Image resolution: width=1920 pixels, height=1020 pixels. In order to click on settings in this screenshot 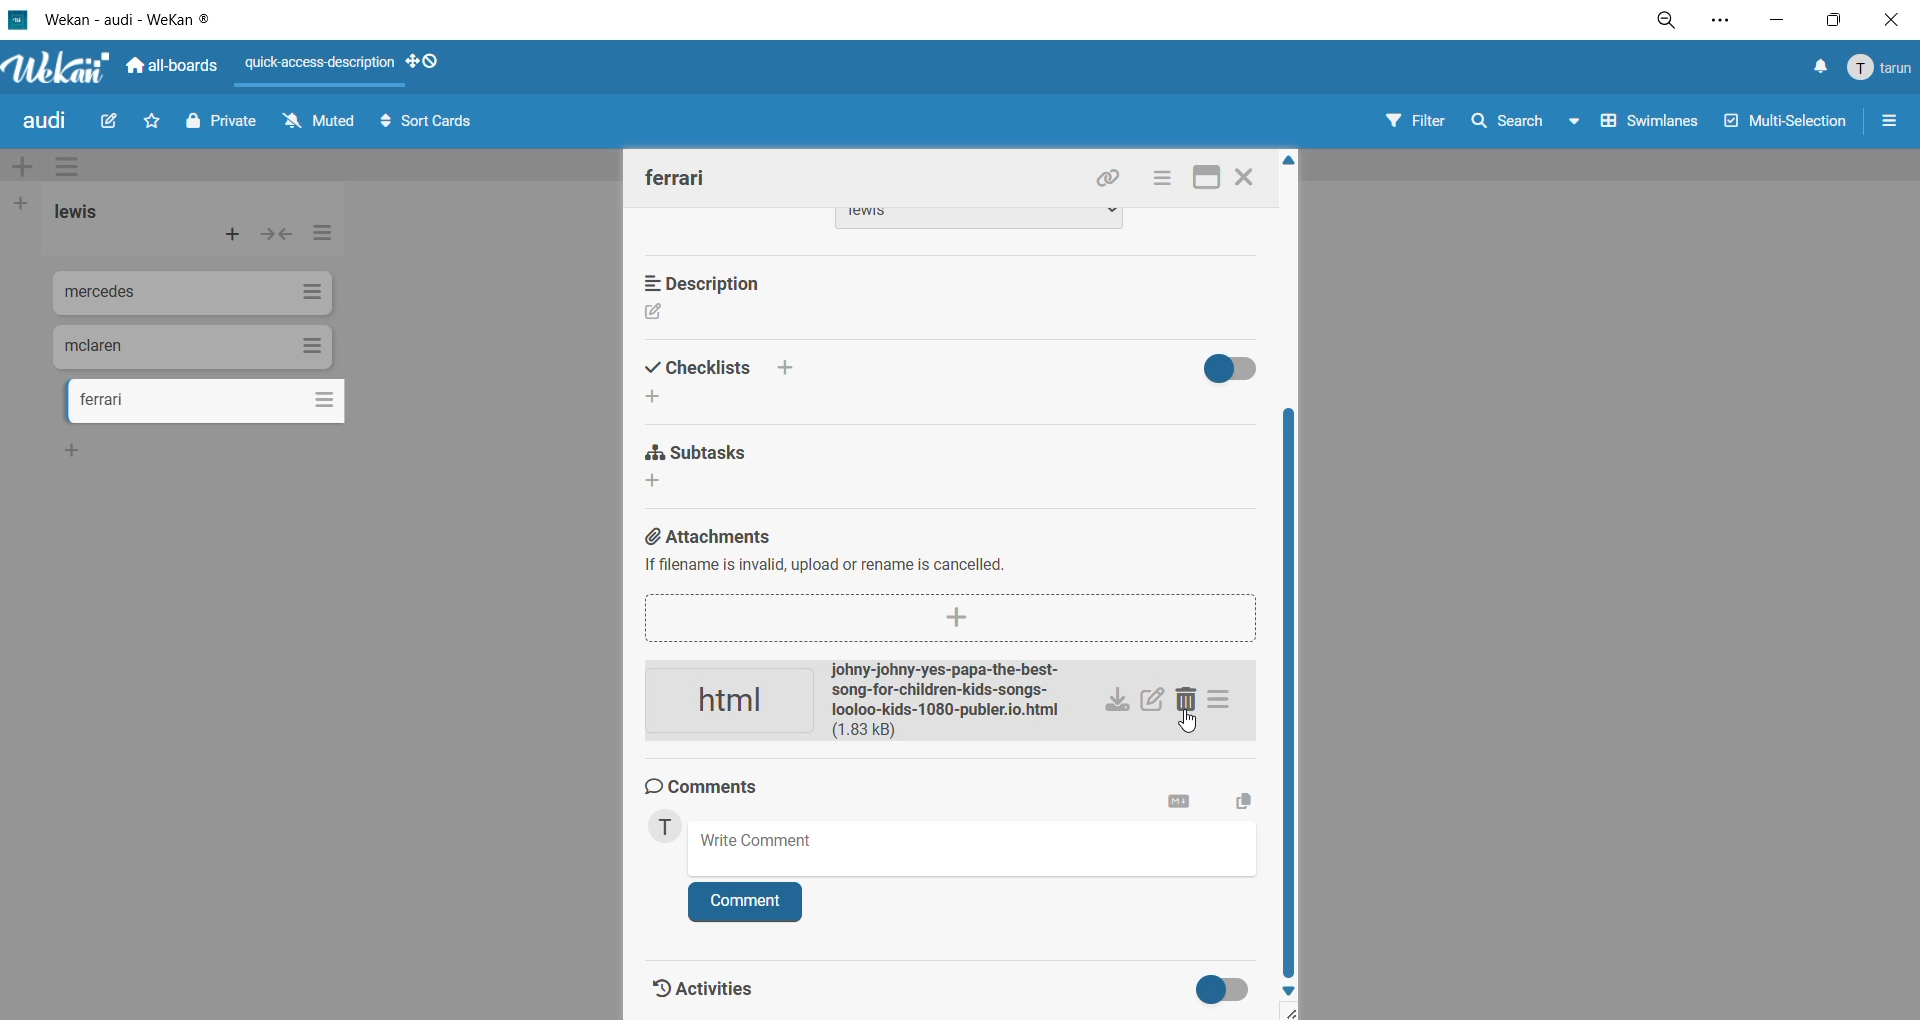, I will do `click(1731, 20)`.